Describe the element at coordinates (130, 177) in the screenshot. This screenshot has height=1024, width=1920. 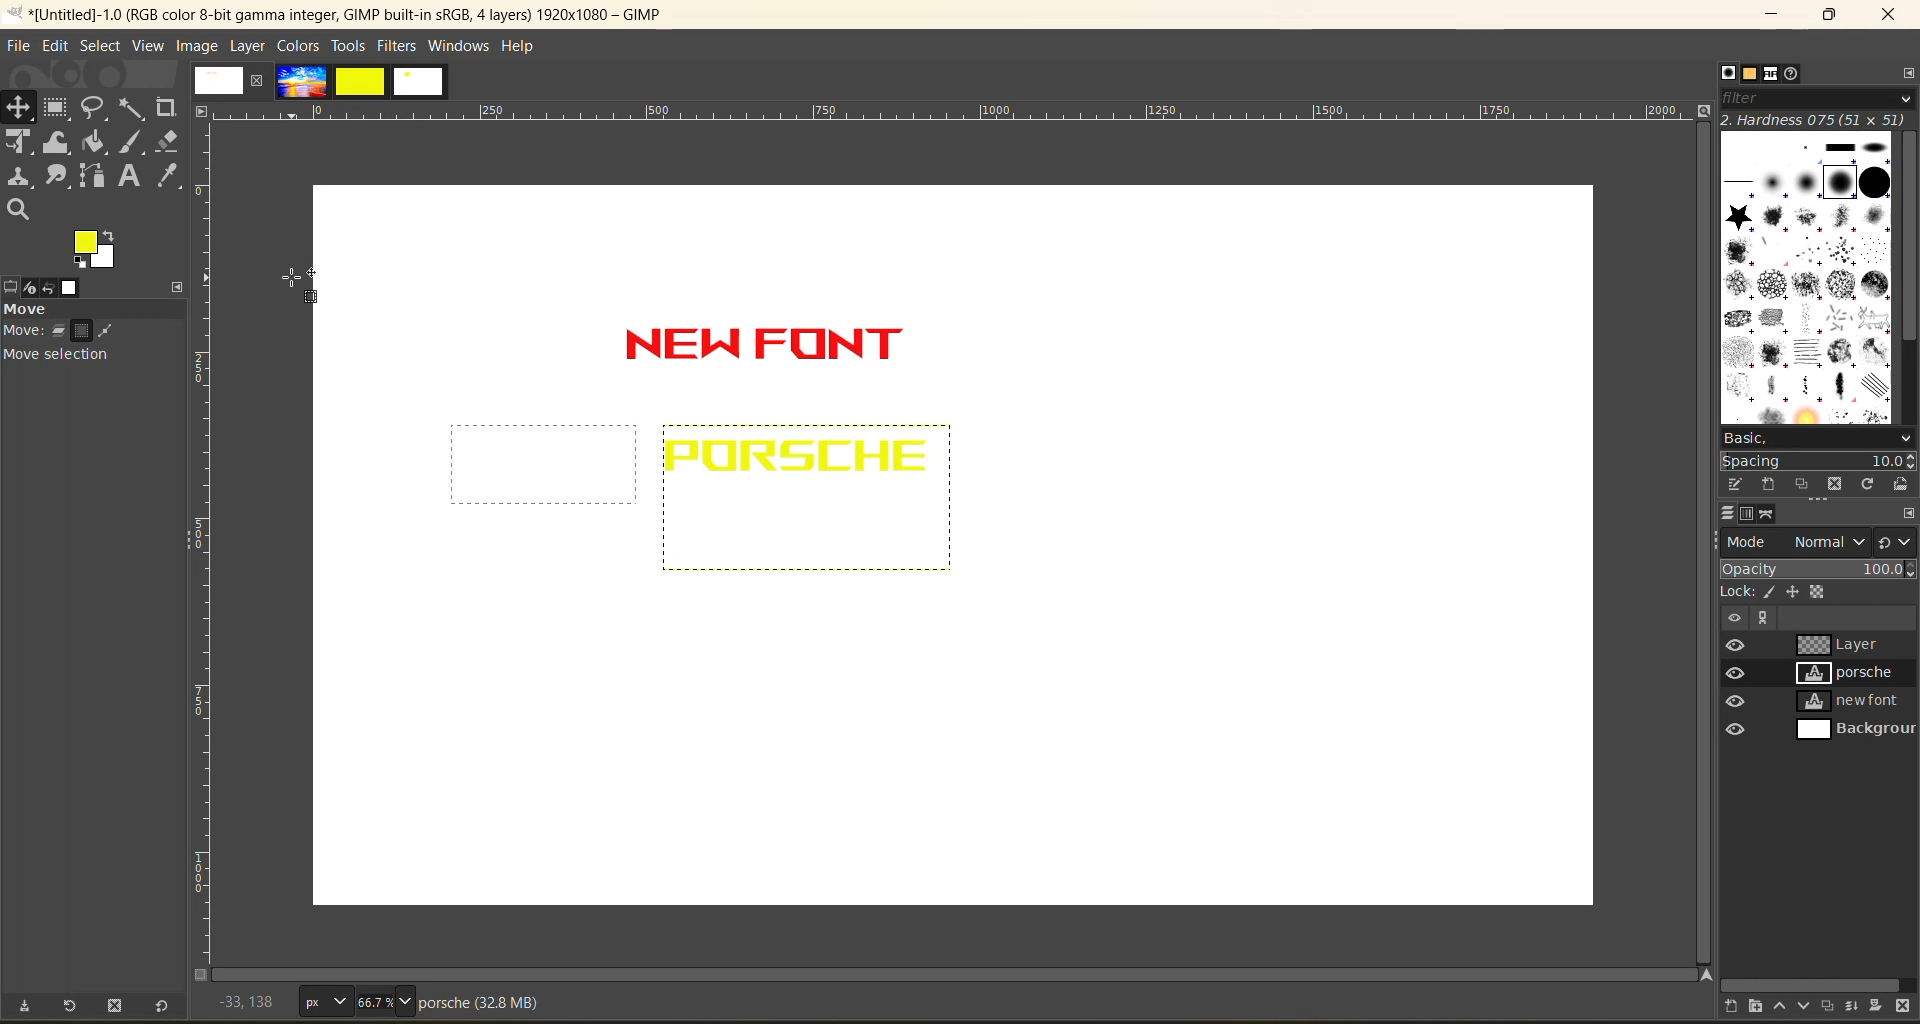
I see `text` at that location.